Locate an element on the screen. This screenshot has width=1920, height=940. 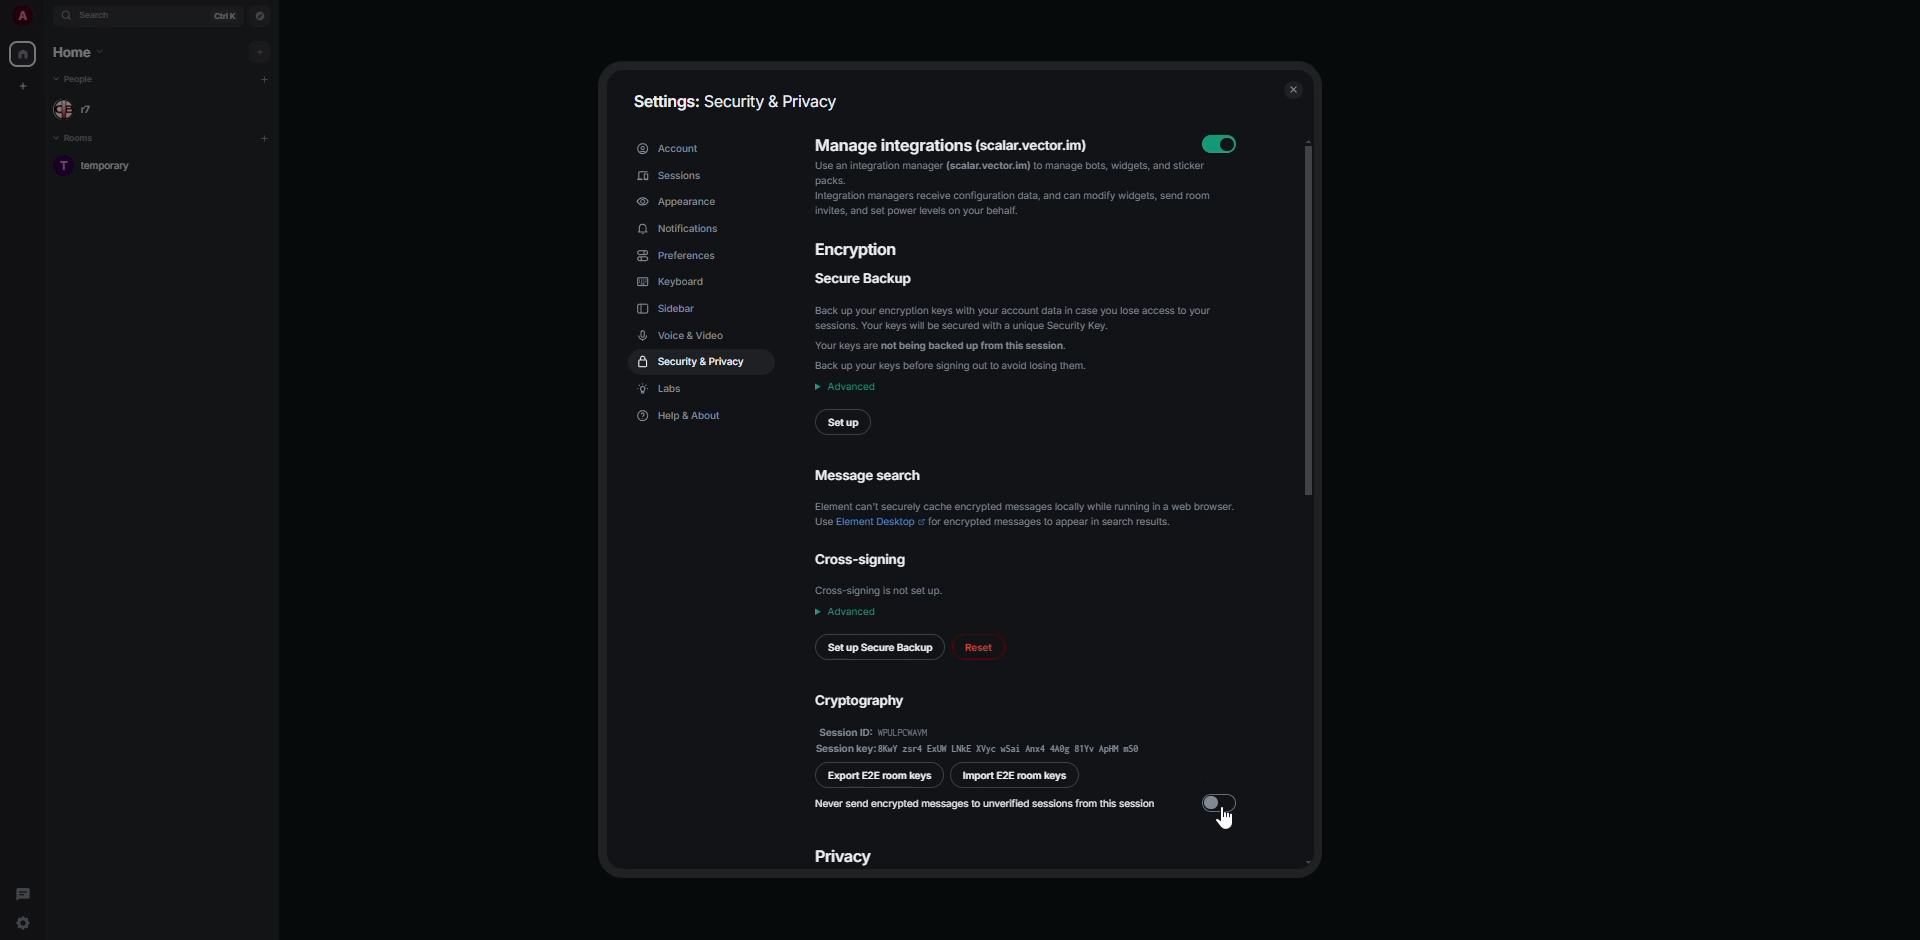
account is located at coordinates (669, 149).